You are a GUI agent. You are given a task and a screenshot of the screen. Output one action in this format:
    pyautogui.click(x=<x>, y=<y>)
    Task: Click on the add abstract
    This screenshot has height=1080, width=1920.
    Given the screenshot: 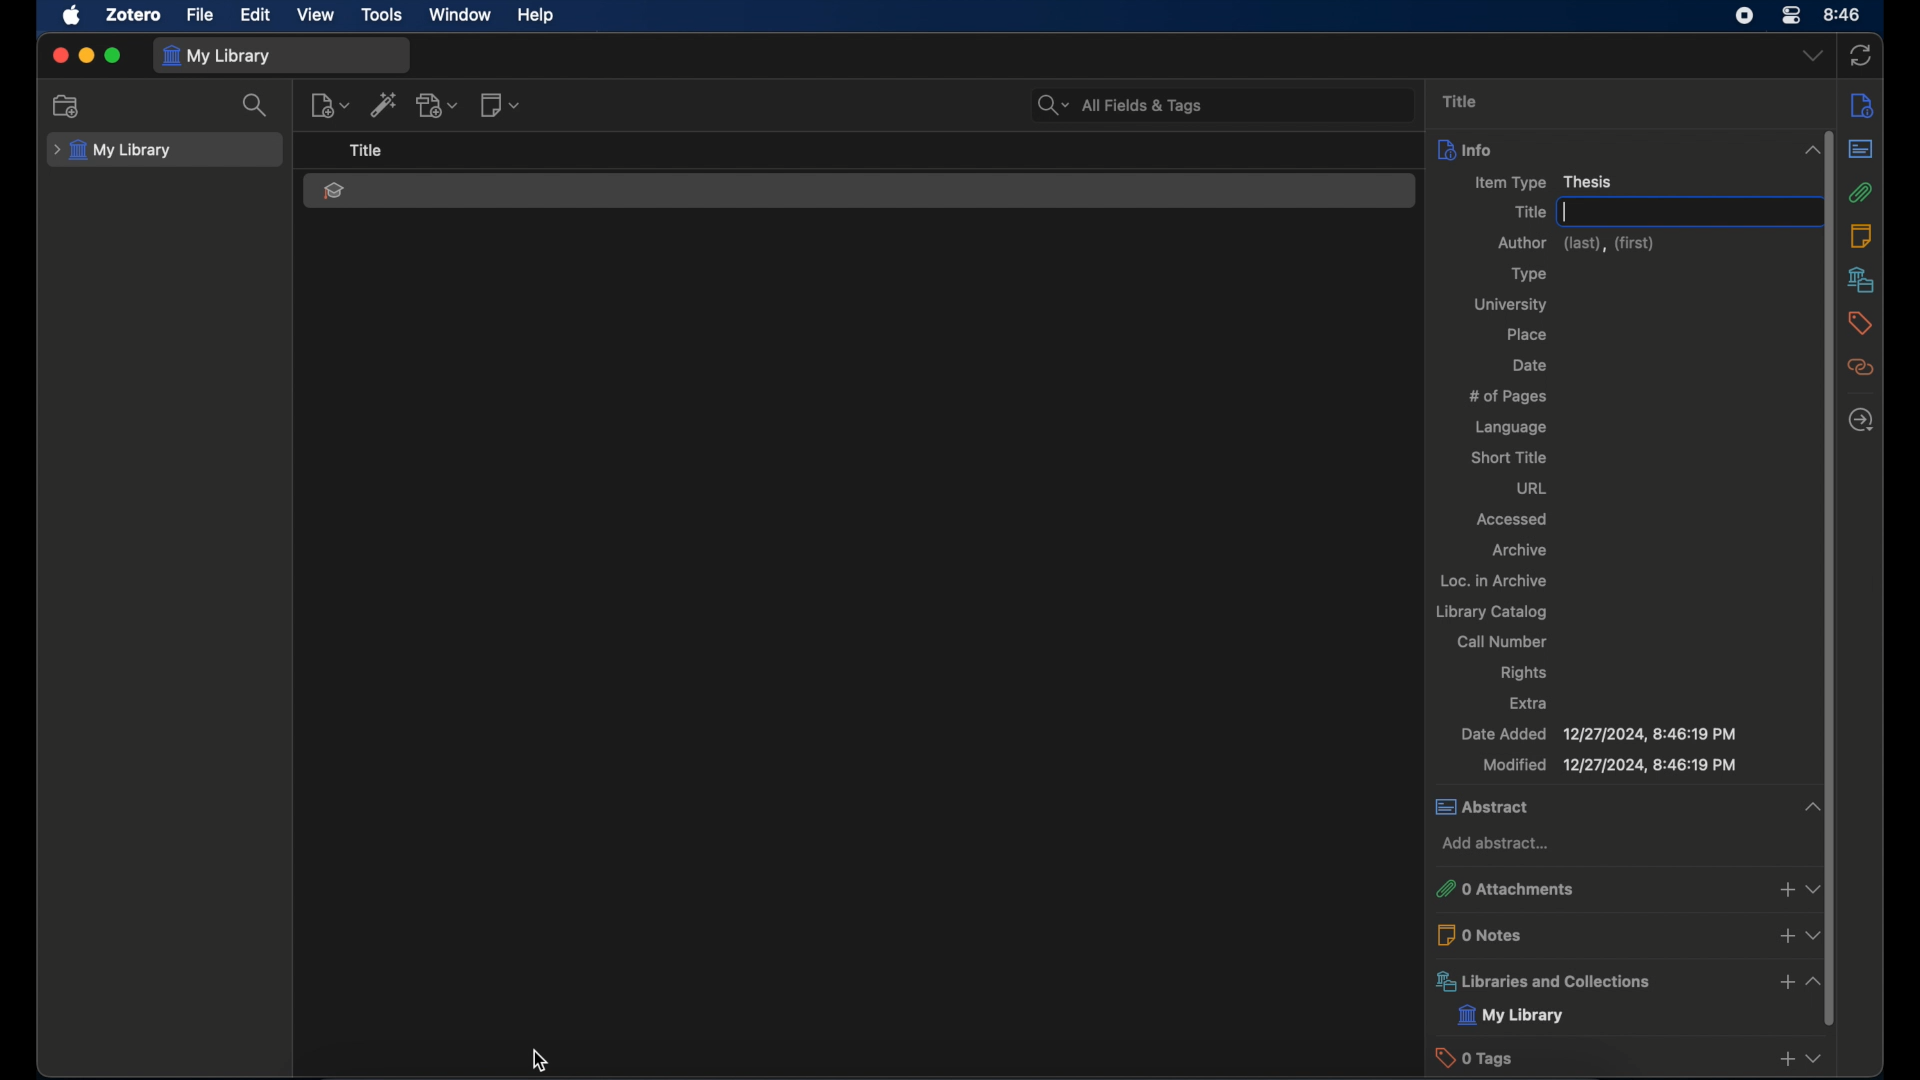 What is the action you would take?
    pyautogui.click(x=1494, y=844)
    